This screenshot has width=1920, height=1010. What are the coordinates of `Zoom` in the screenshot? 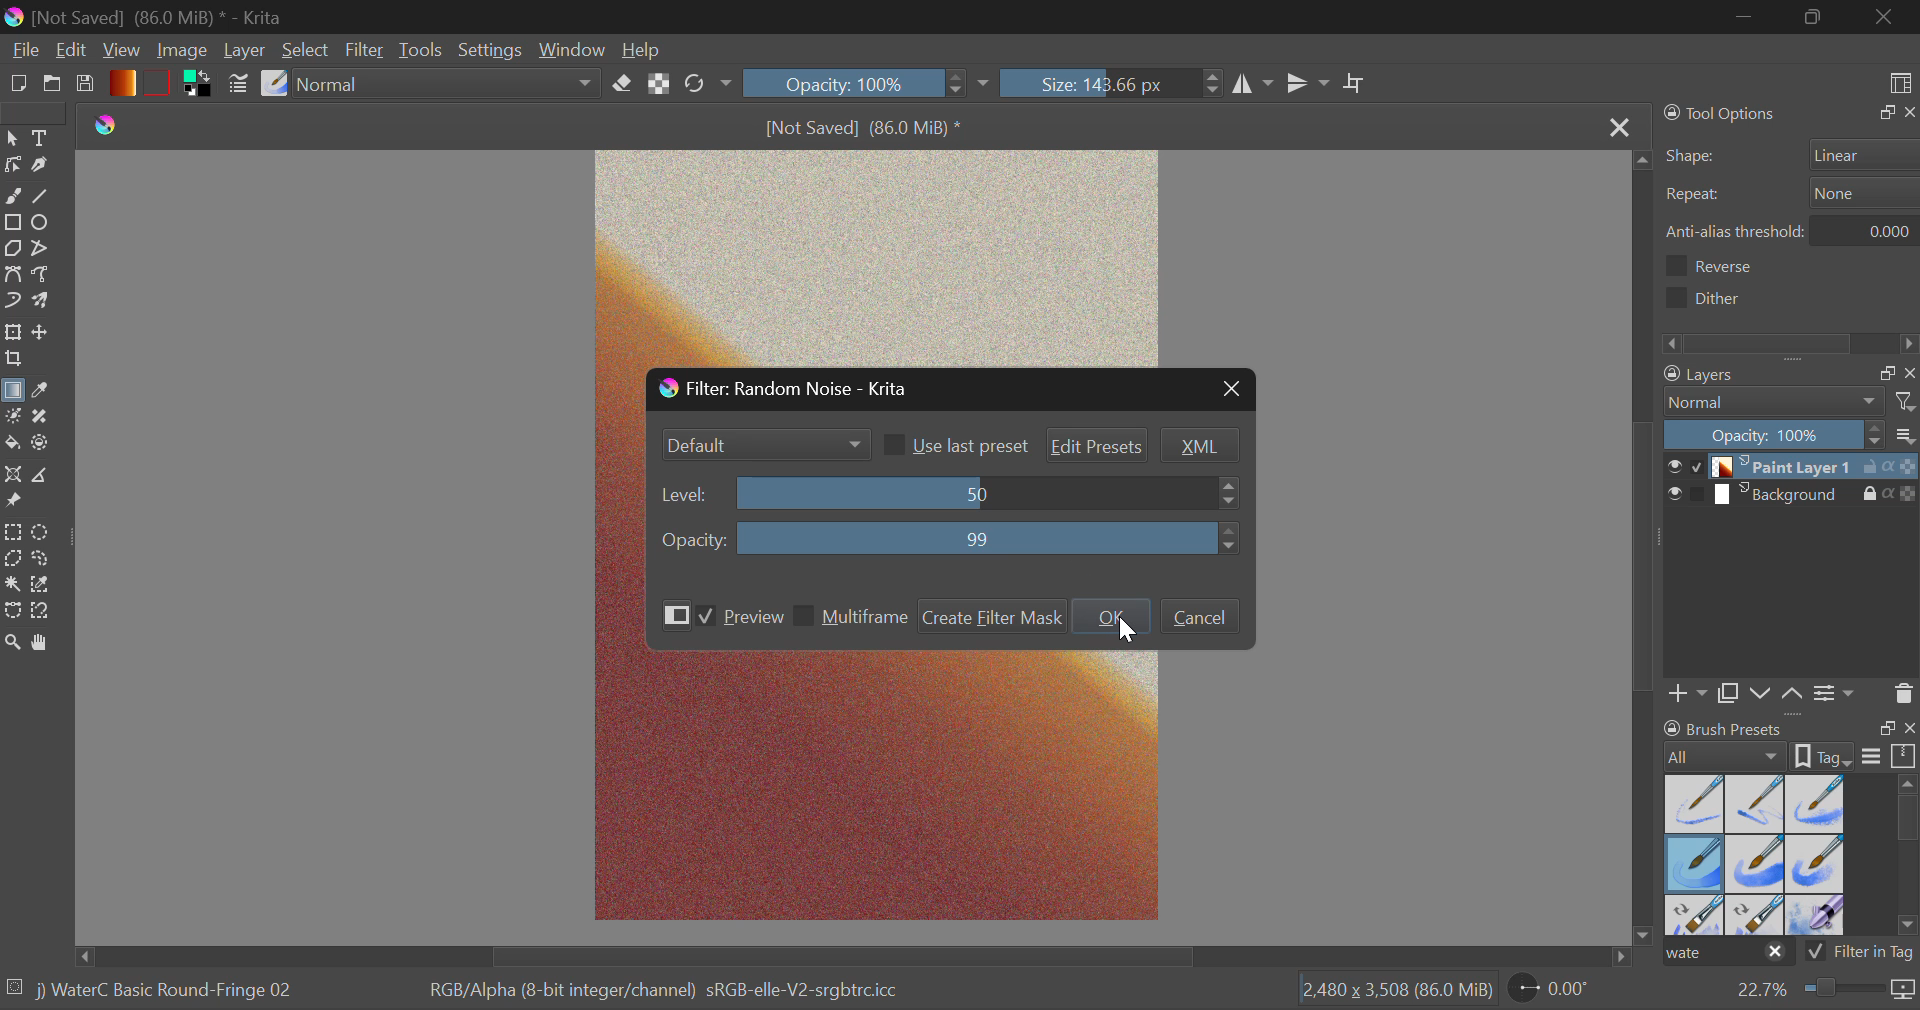 It's located at (13, 643).